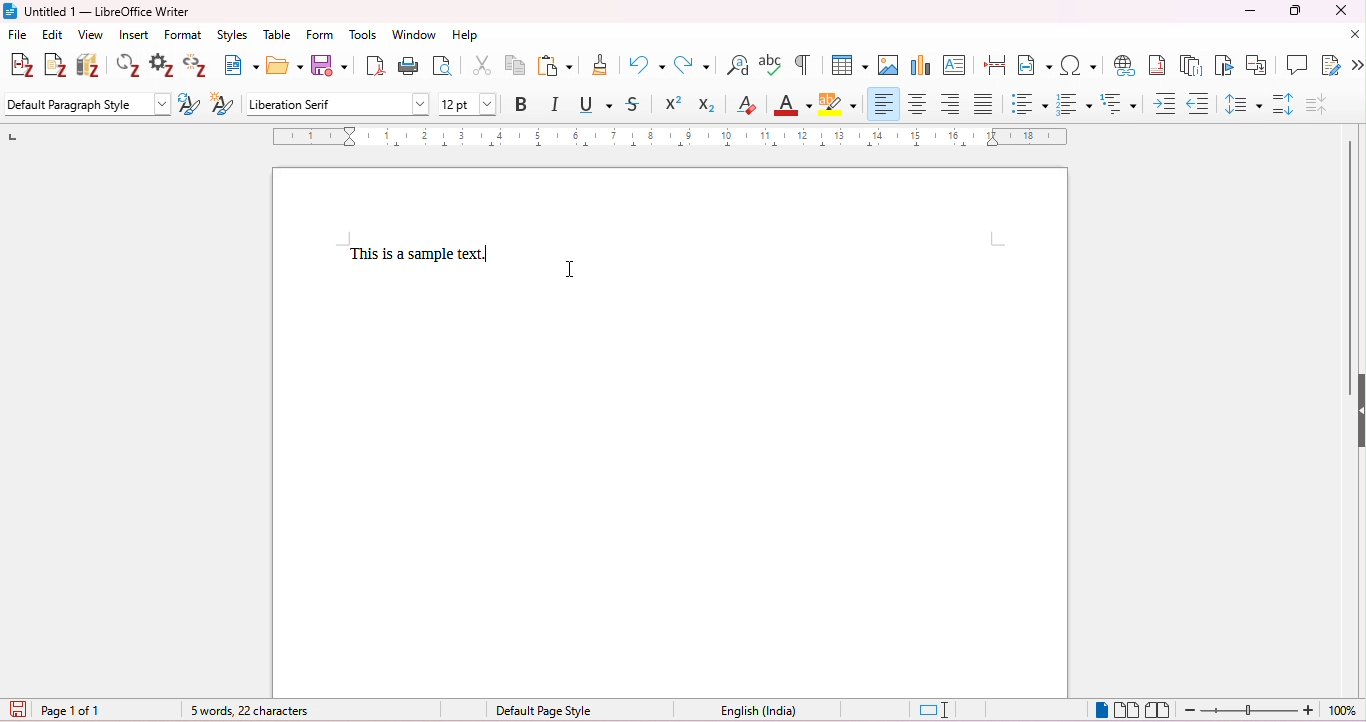  What do you see at coordinates (1159, 710) in the screenshot?
I see `book view` at bounding box center [1159, 710].